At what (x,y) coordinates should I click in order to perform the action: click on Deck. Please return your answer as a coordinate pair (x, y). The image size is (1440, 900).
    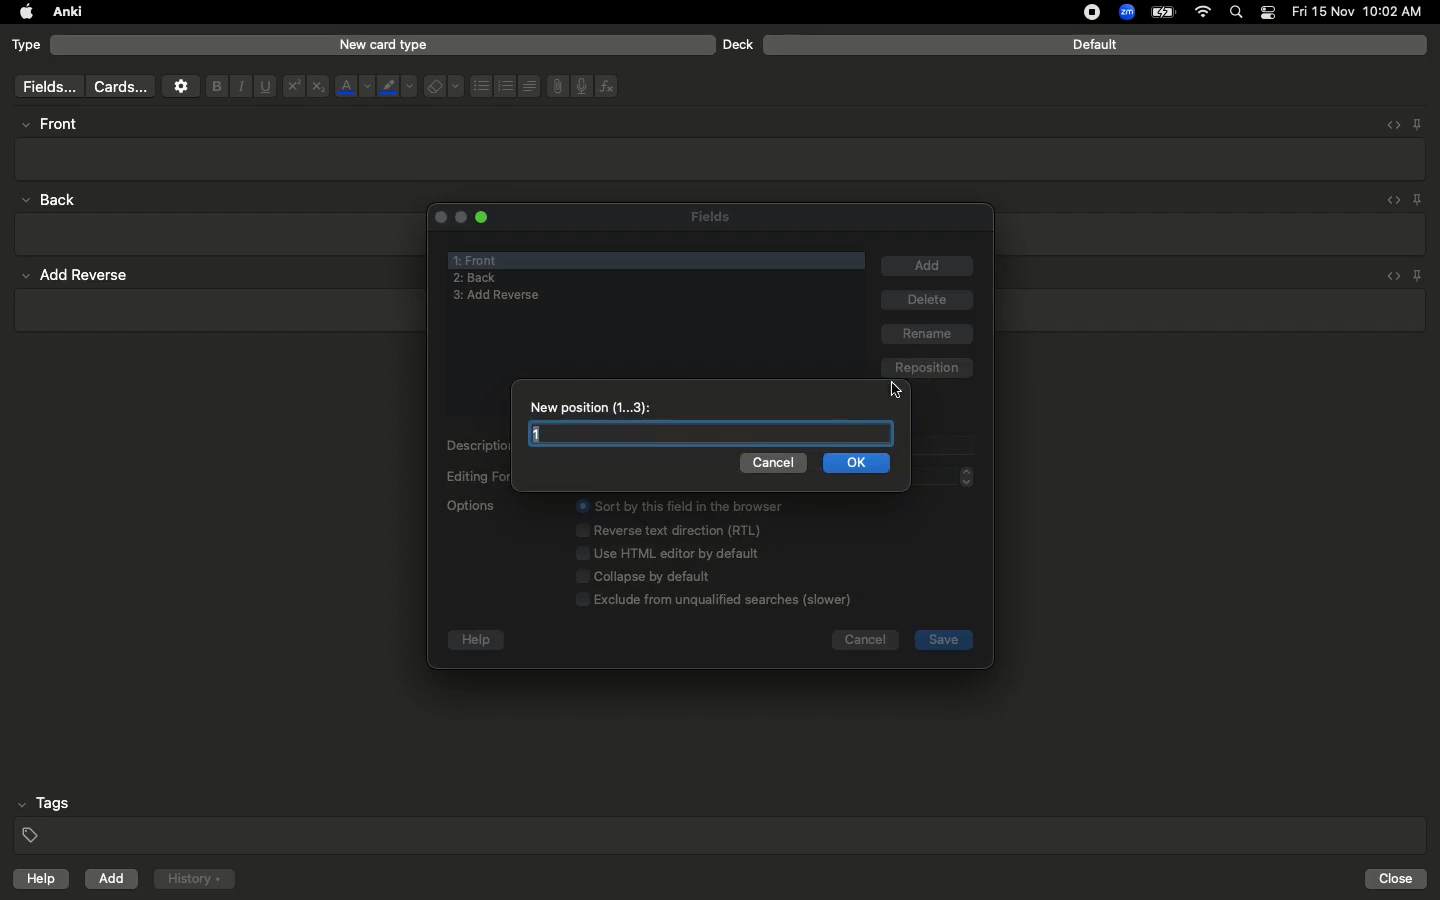
    Looking at the image, I should click on (737, 44).